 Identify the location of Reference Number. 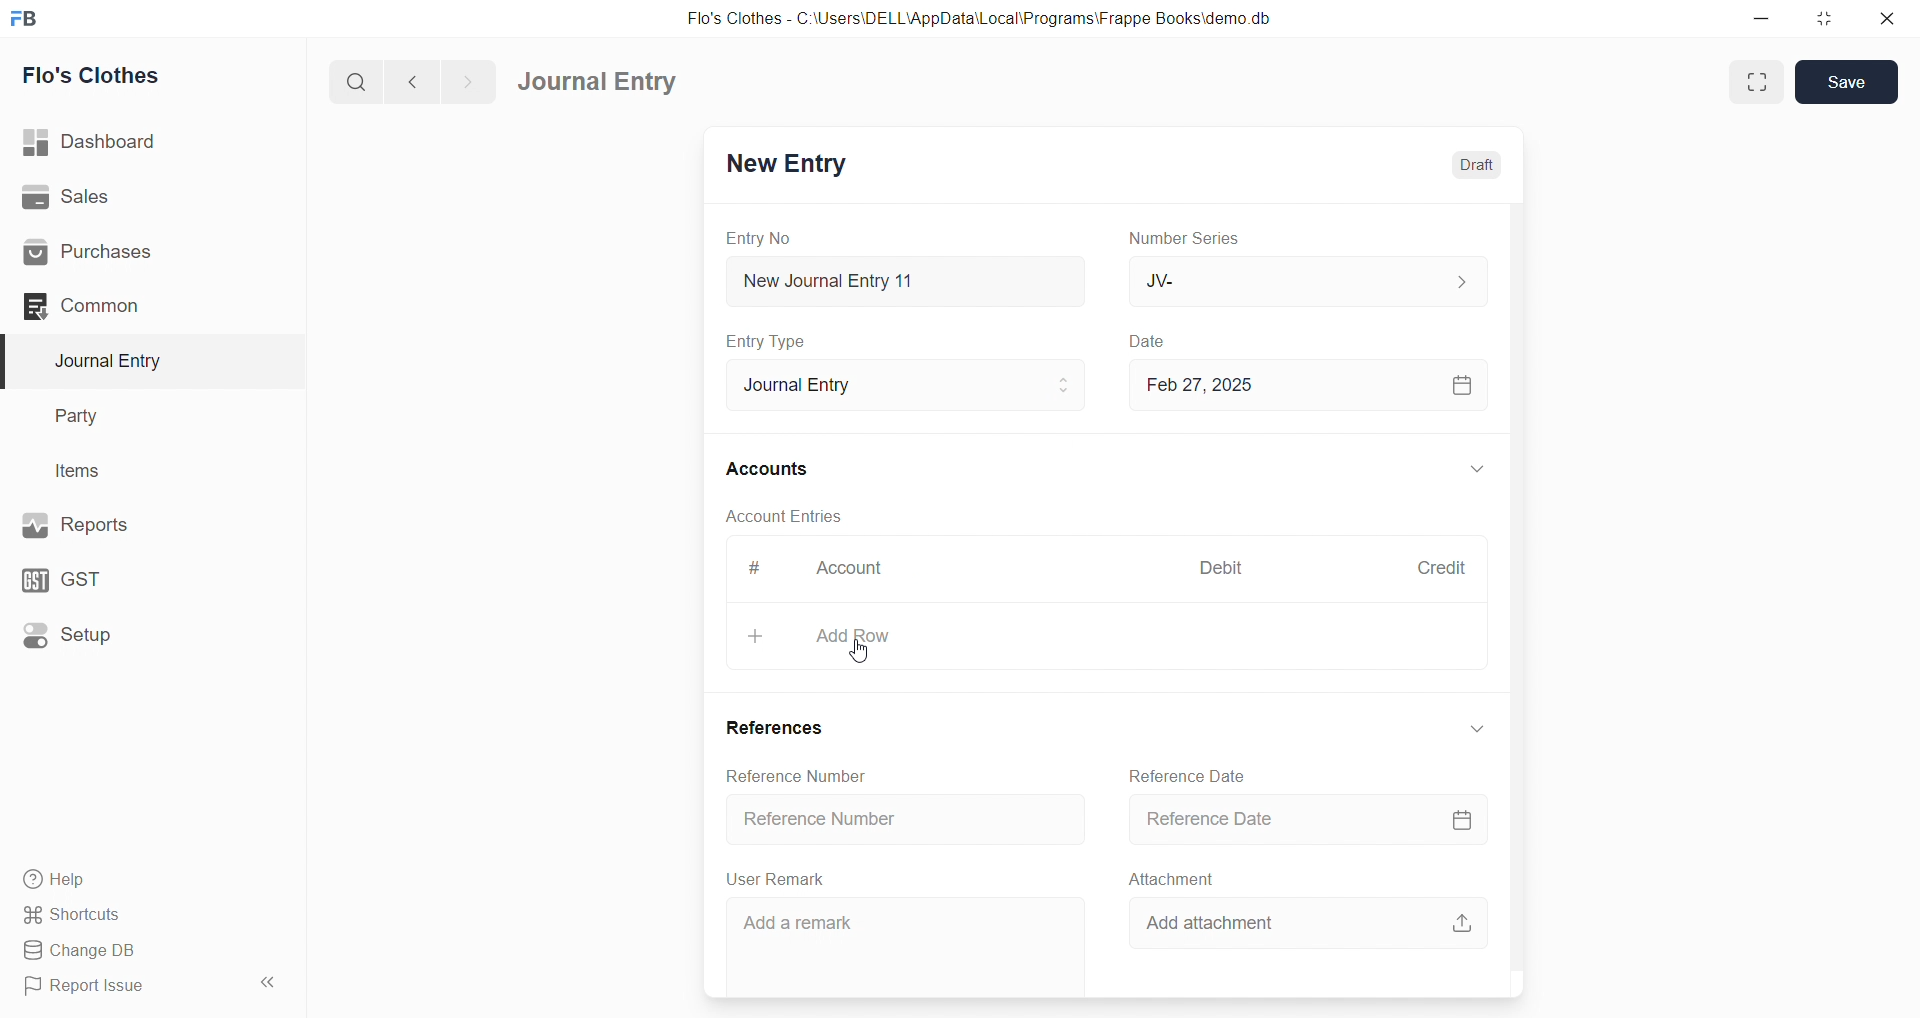
(907, 820).